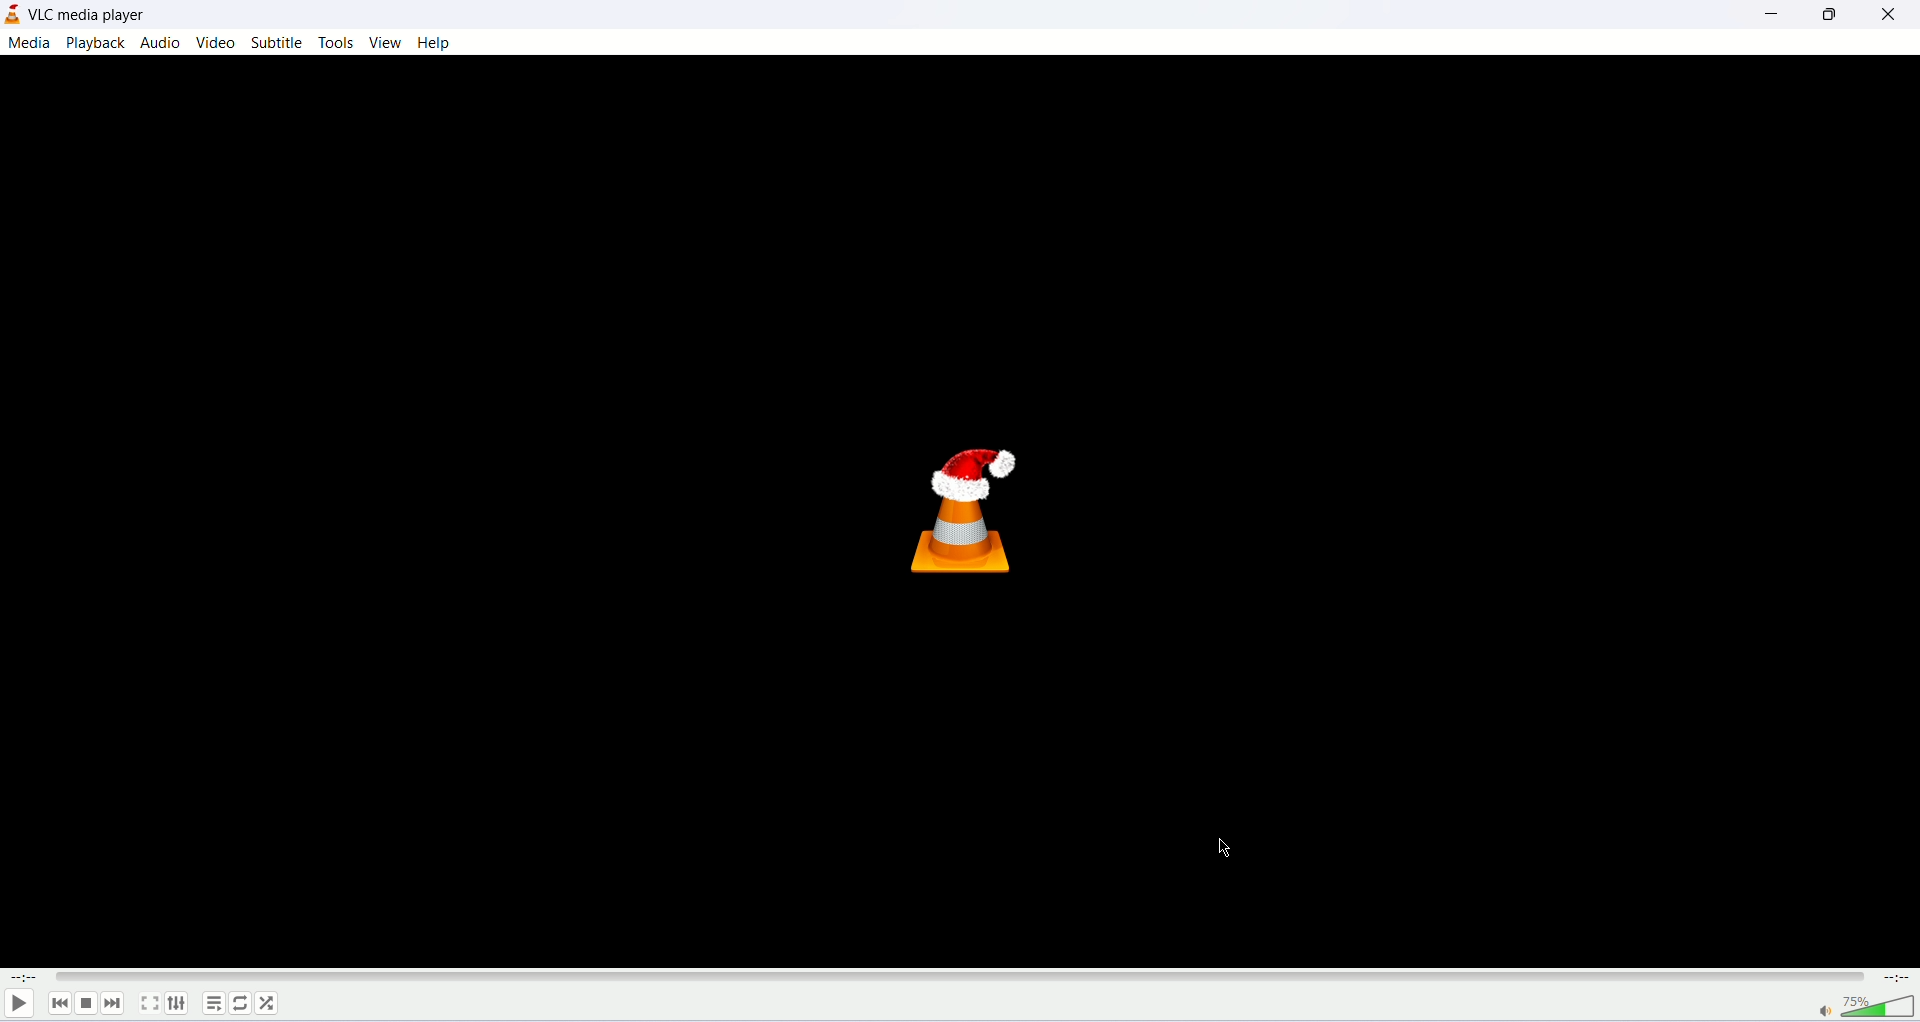 The width and height of the screenshot is (1920, 1022). I want to click on extended settings, so click(182, 1004).